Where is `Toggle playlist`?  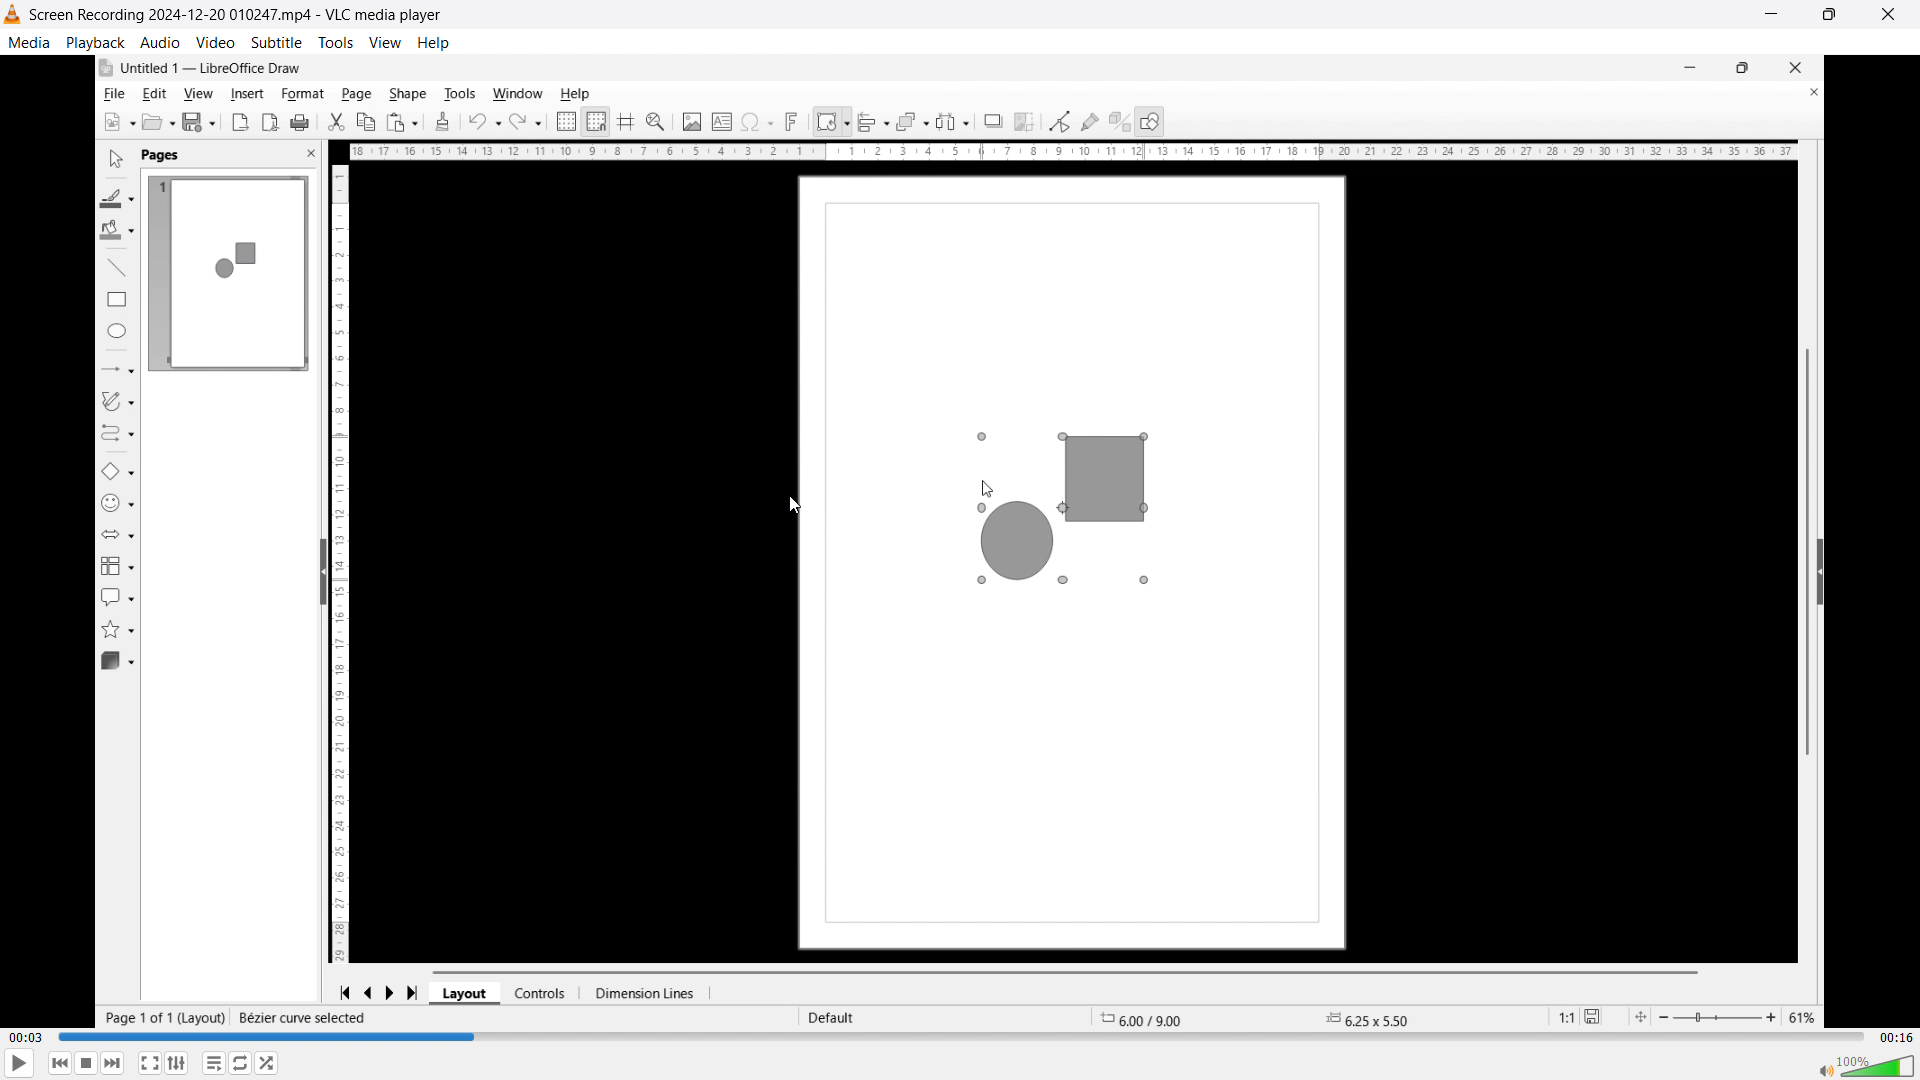 Toggle playlist is located at coordinates (214, 1063).